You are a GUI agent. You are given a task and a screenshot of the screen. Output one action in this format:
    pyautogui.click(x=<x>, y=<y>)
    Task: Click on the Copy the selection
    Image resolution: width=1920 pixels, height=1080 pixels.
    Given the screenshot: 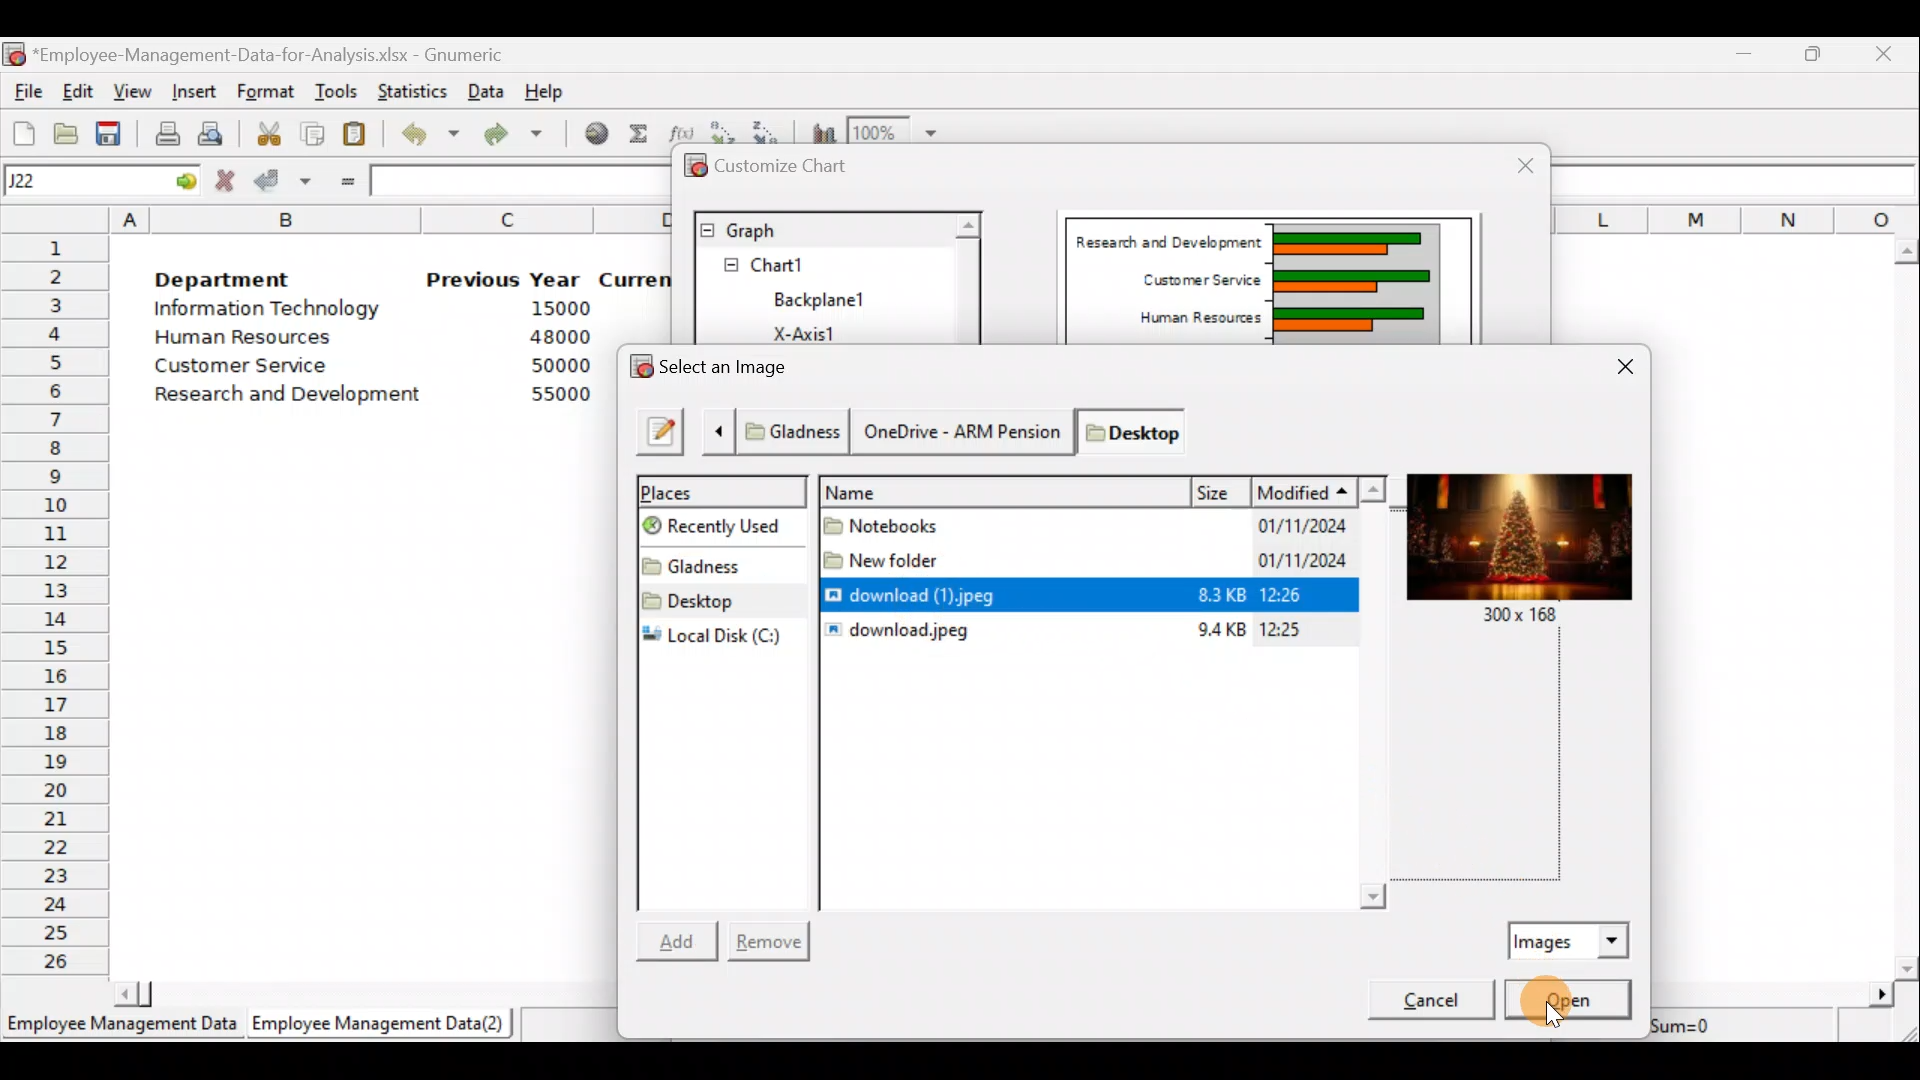 What is the action you would take?
    pyautogui.click(x=318, y=134)
    